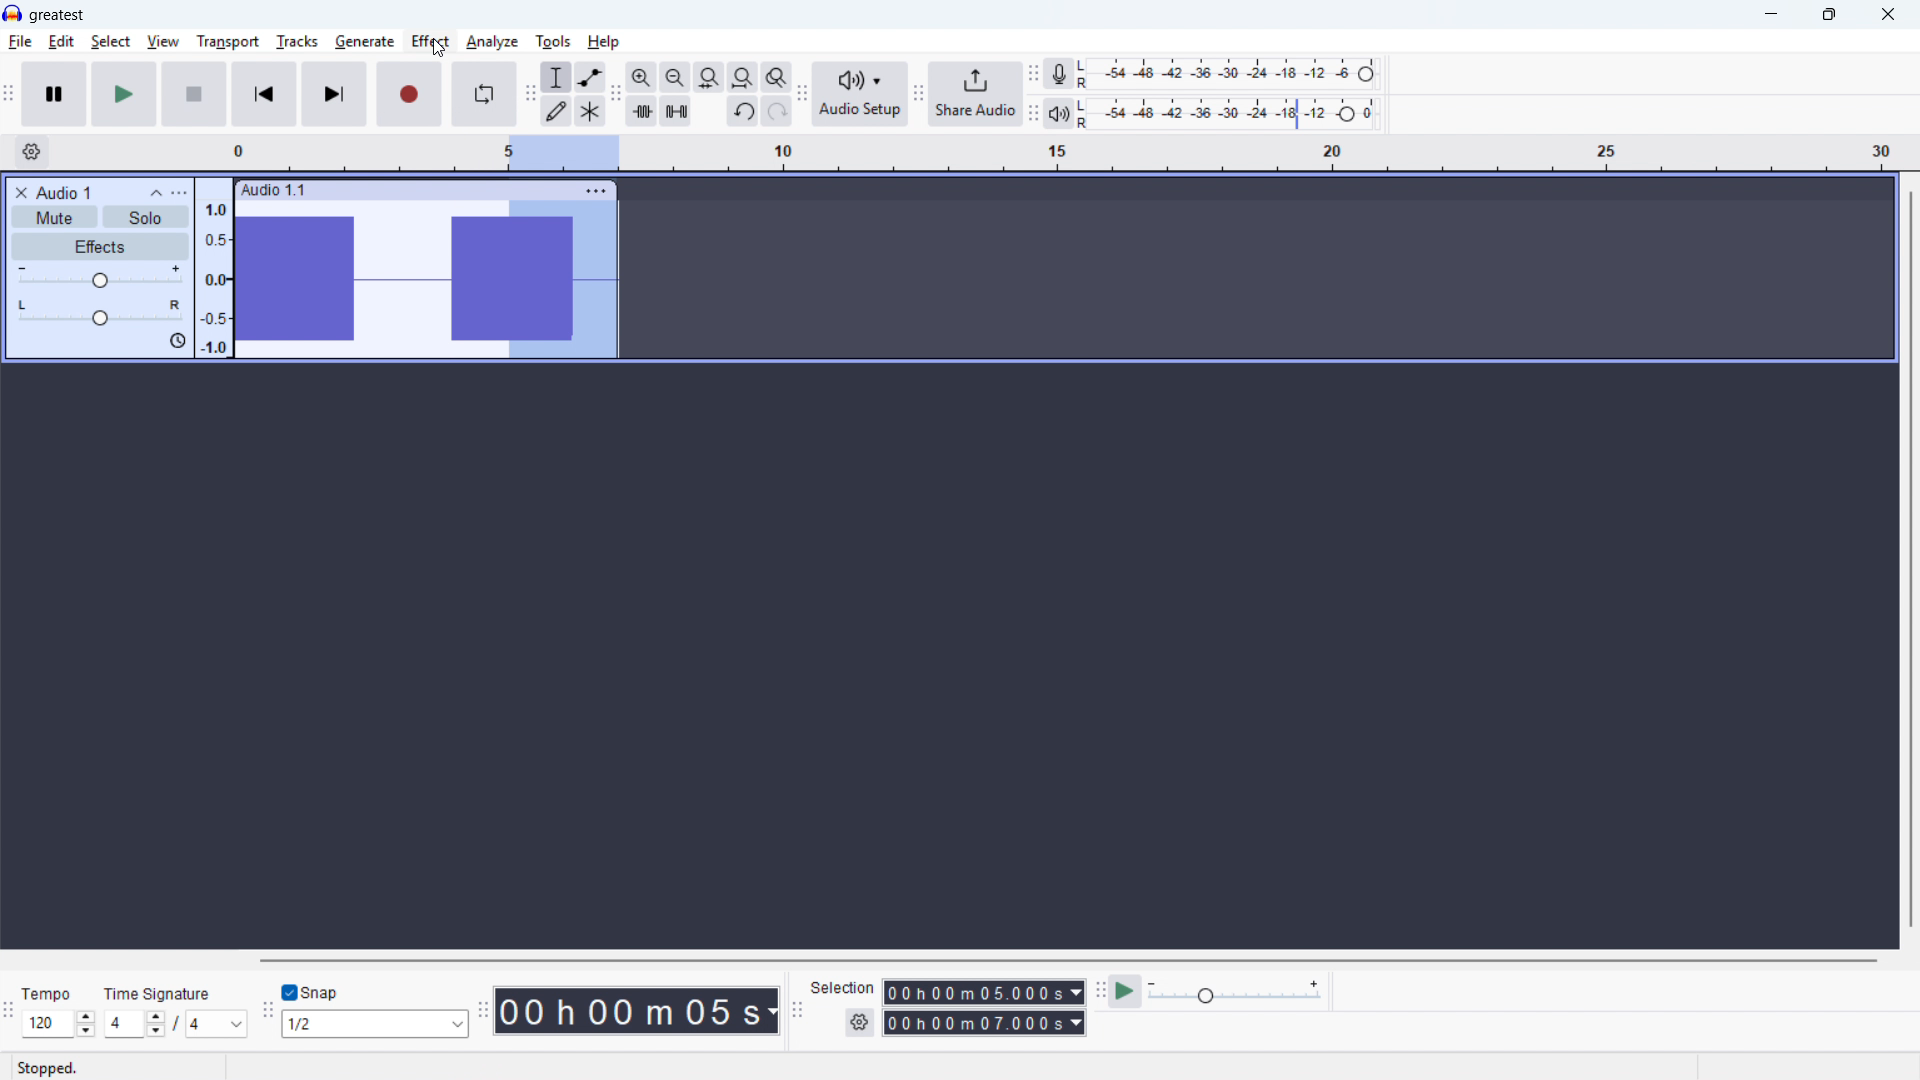  I want to click on Undo , so click(743, 111).